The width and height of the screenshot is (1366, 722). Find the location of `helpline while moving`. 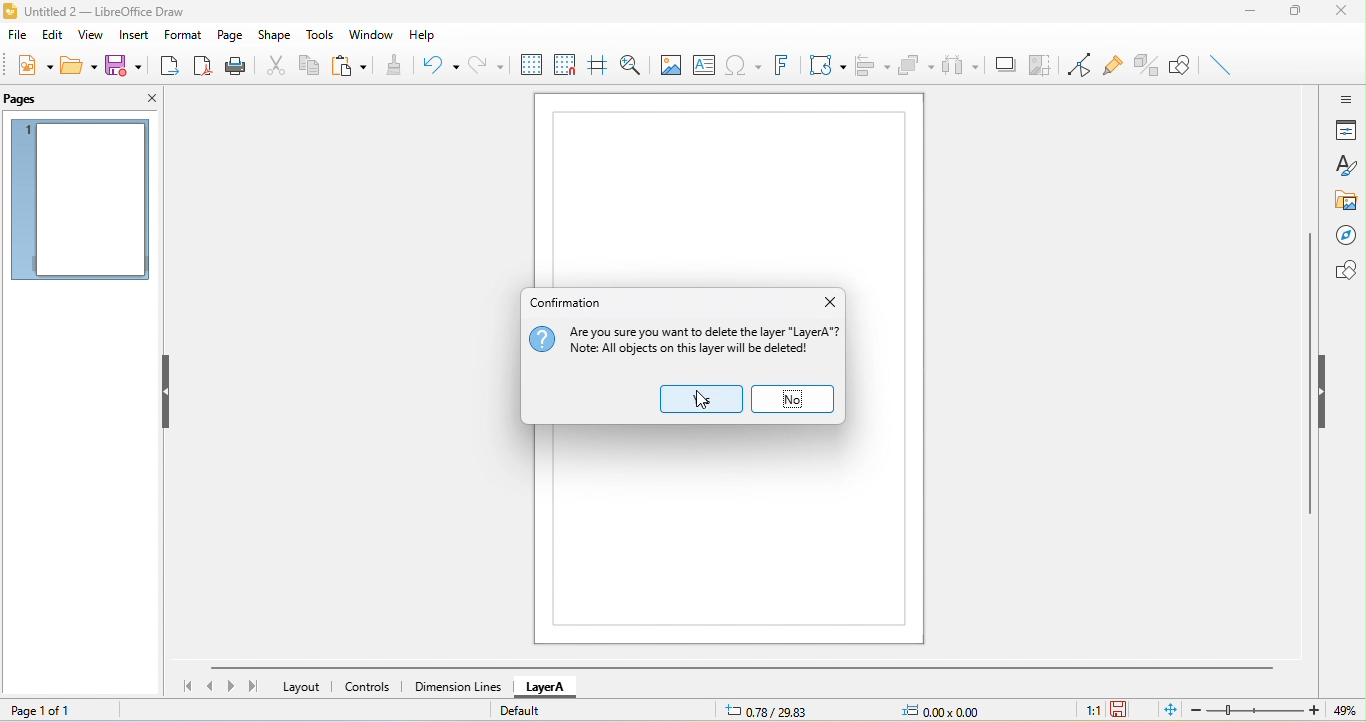

helpline while moving is located at coordinates (596, 68).